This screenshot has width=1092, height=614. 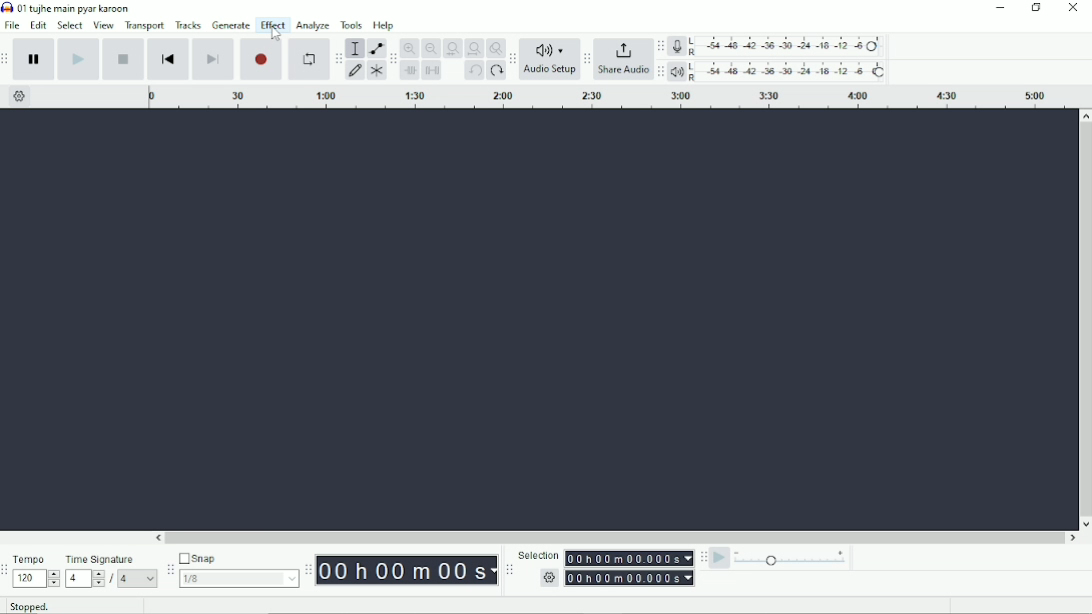 I want to click on Play, so click(x=78, y=59).